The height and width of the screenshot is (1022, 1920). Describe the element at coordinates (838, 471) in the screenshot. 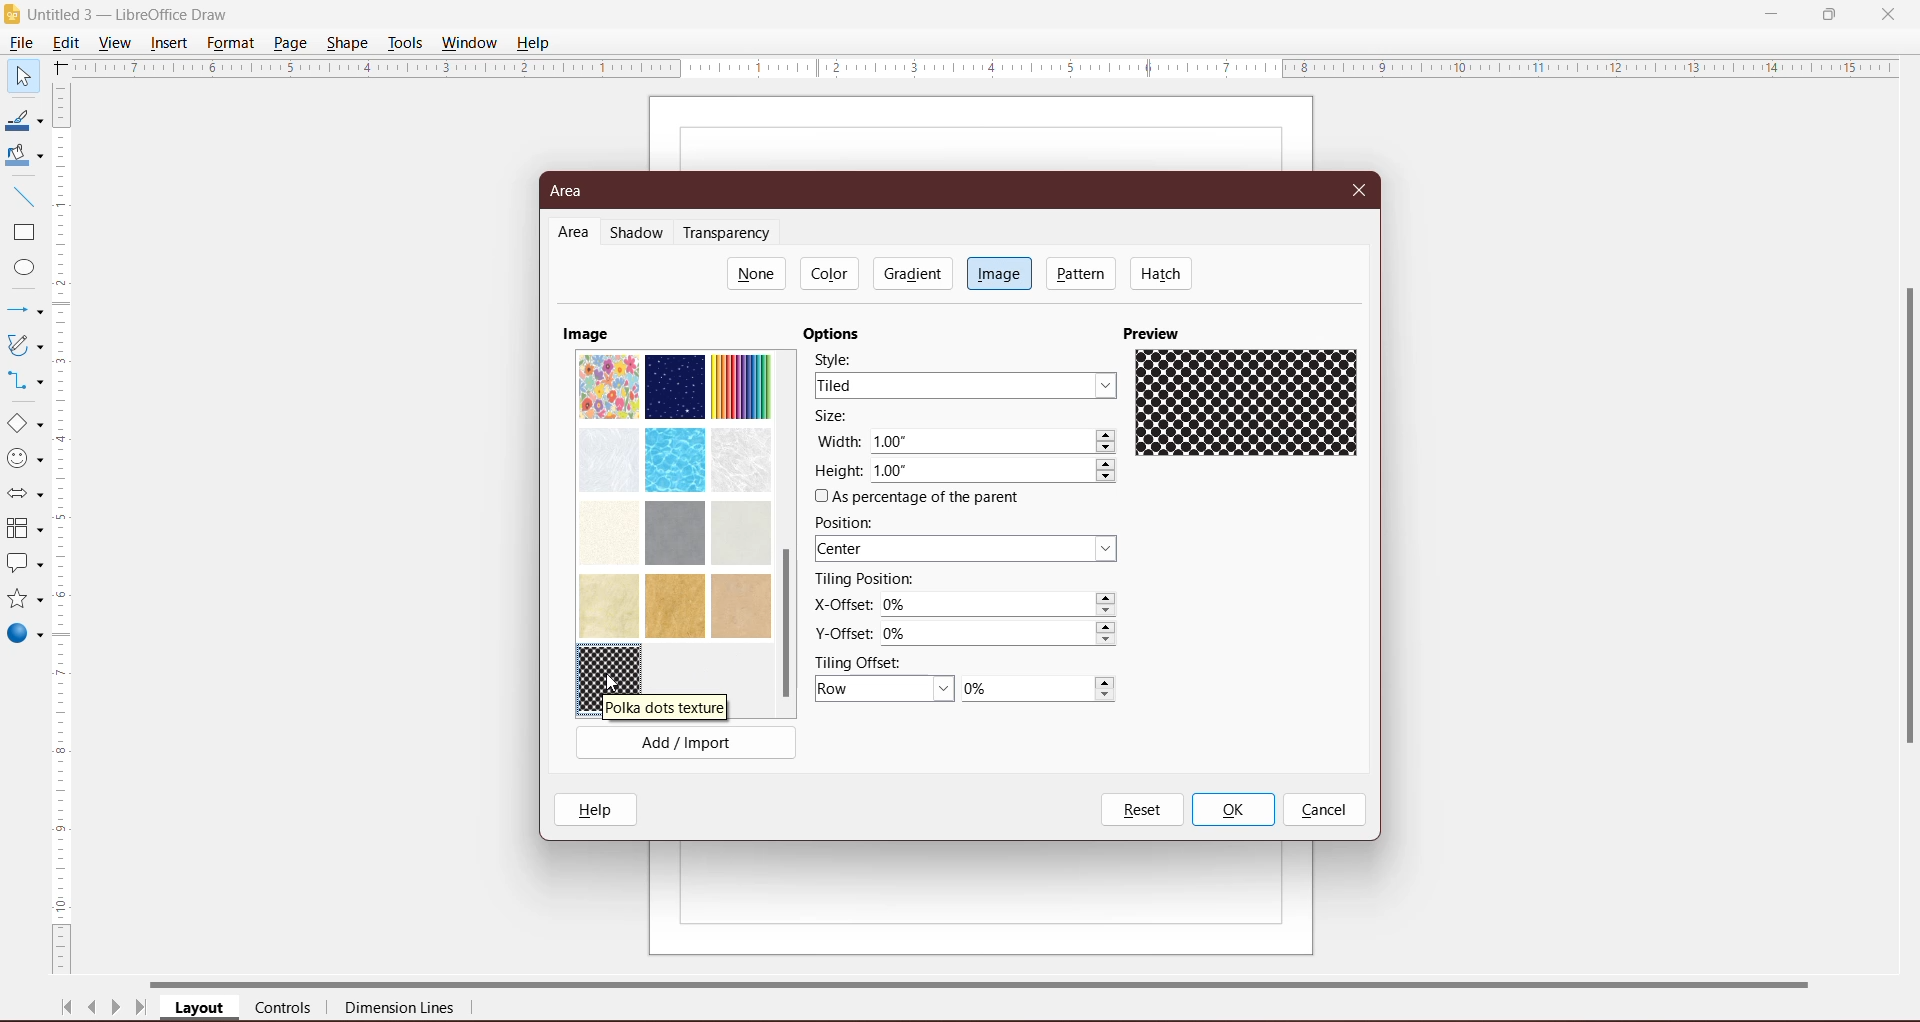

I see `Height` at that location.